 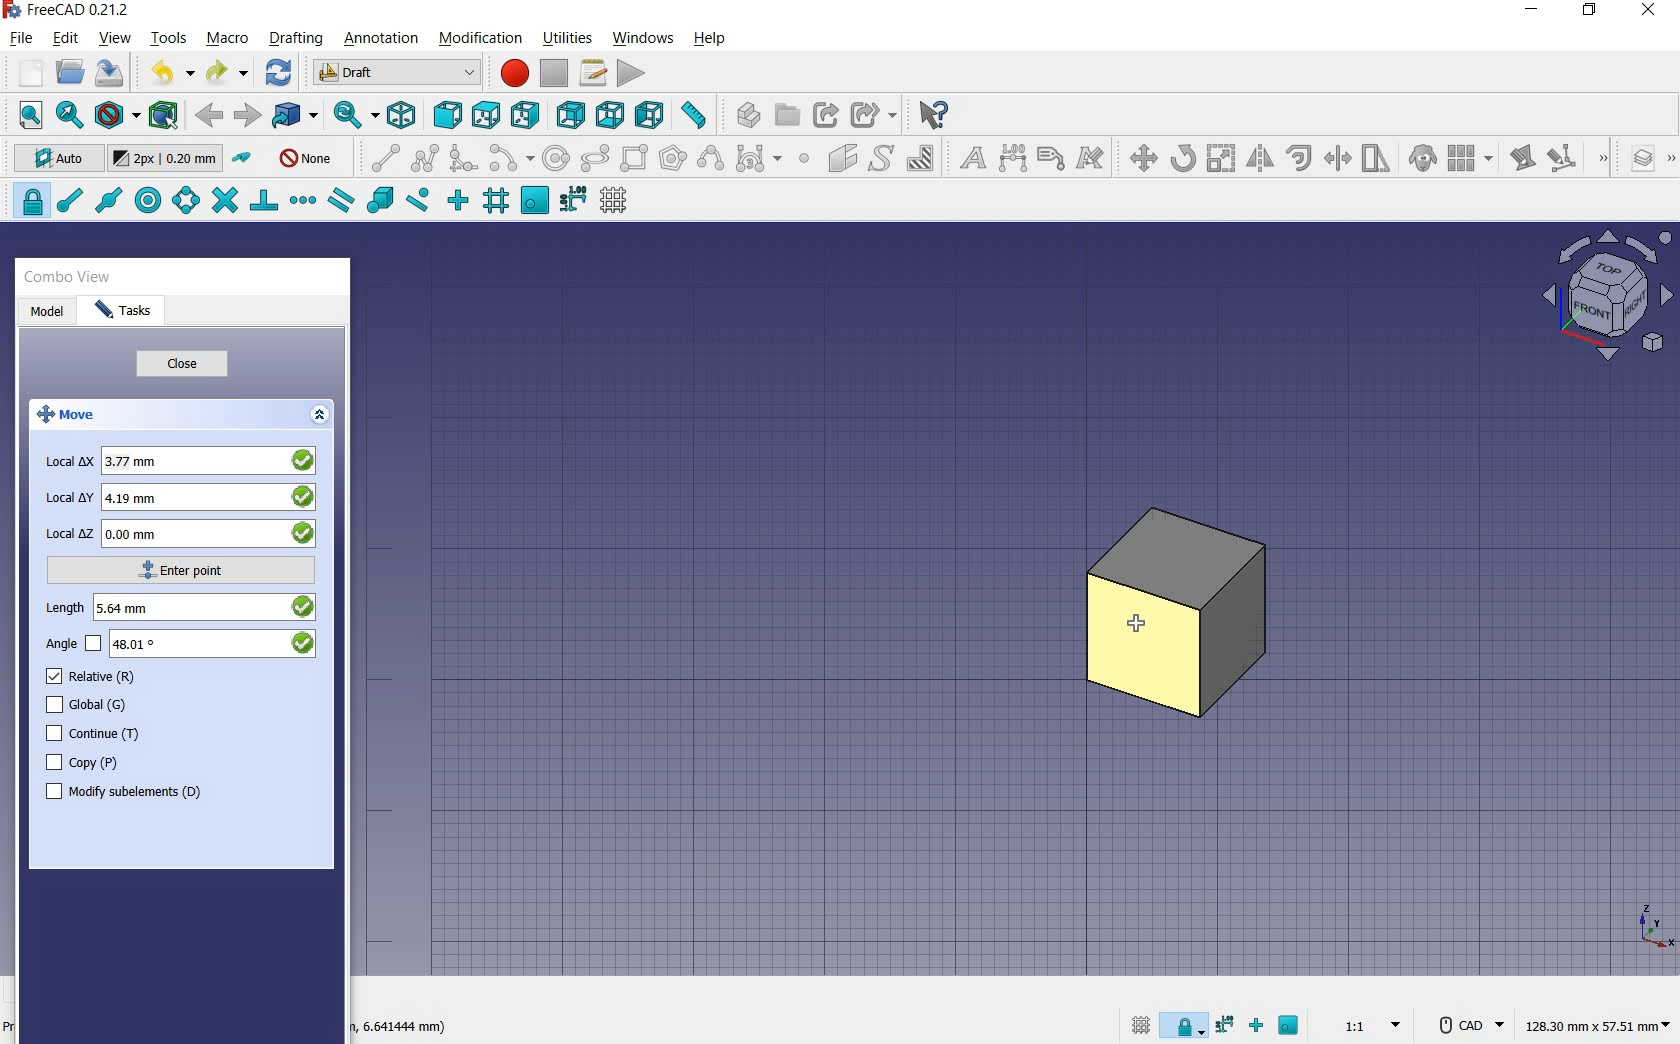 I want to click on local x, so click(x=183, y=461).